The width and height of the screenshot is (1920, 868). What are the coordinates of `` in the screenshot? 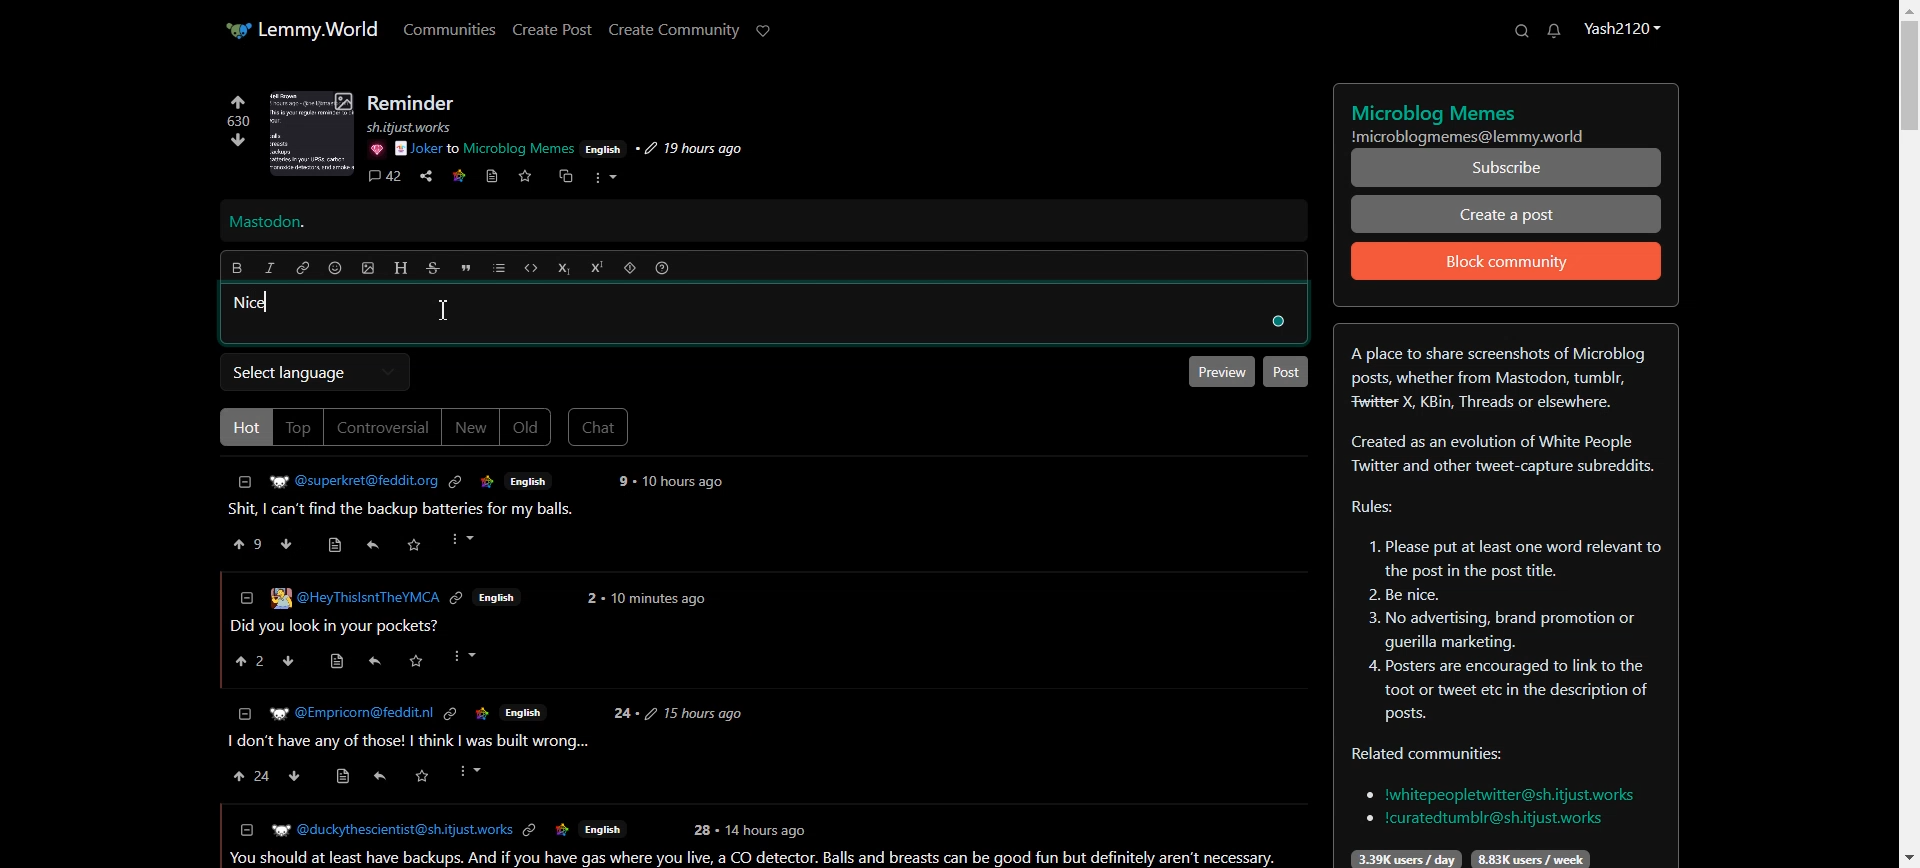 It's located at (485, 149).